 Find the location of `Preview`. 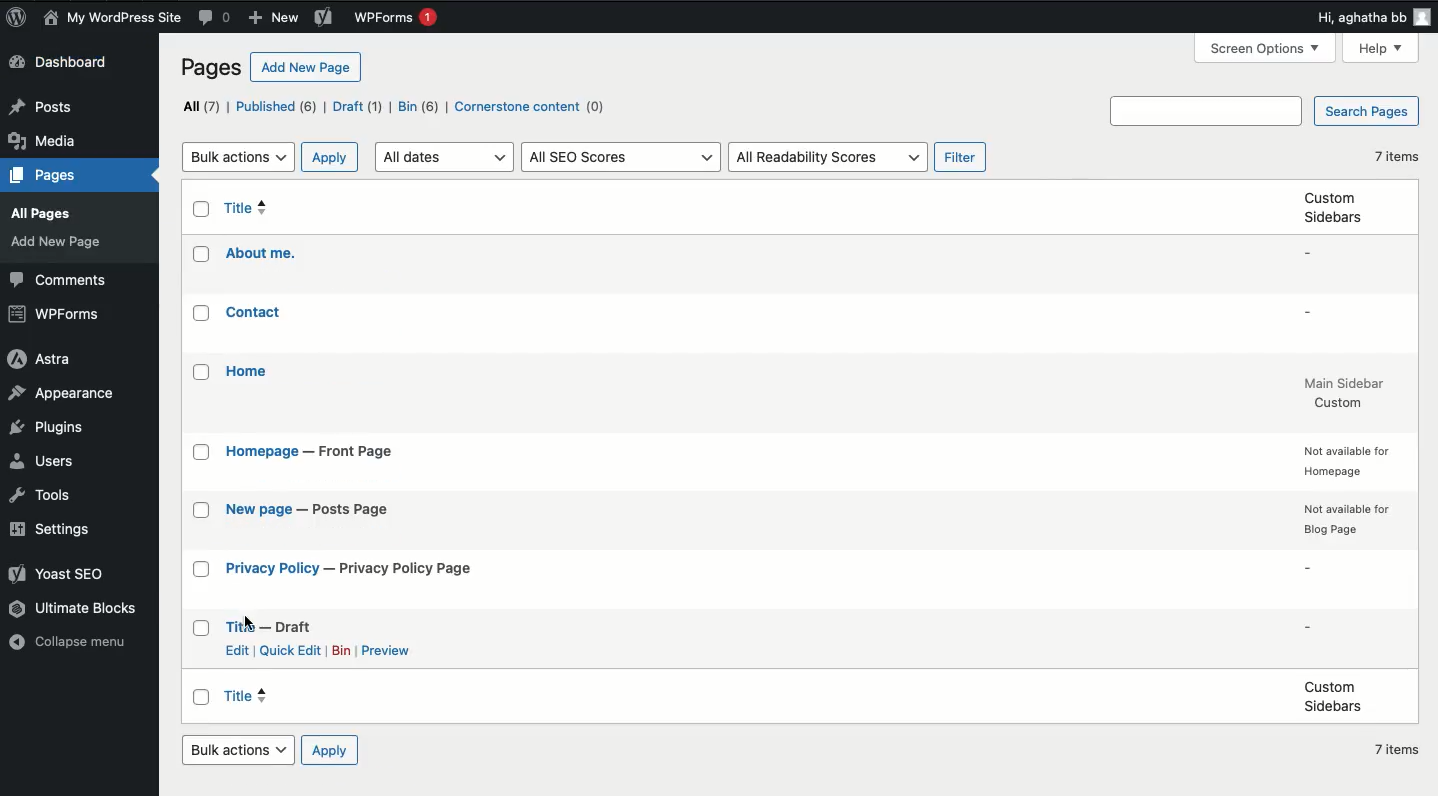

Preview is located at coordinates (386, 653).